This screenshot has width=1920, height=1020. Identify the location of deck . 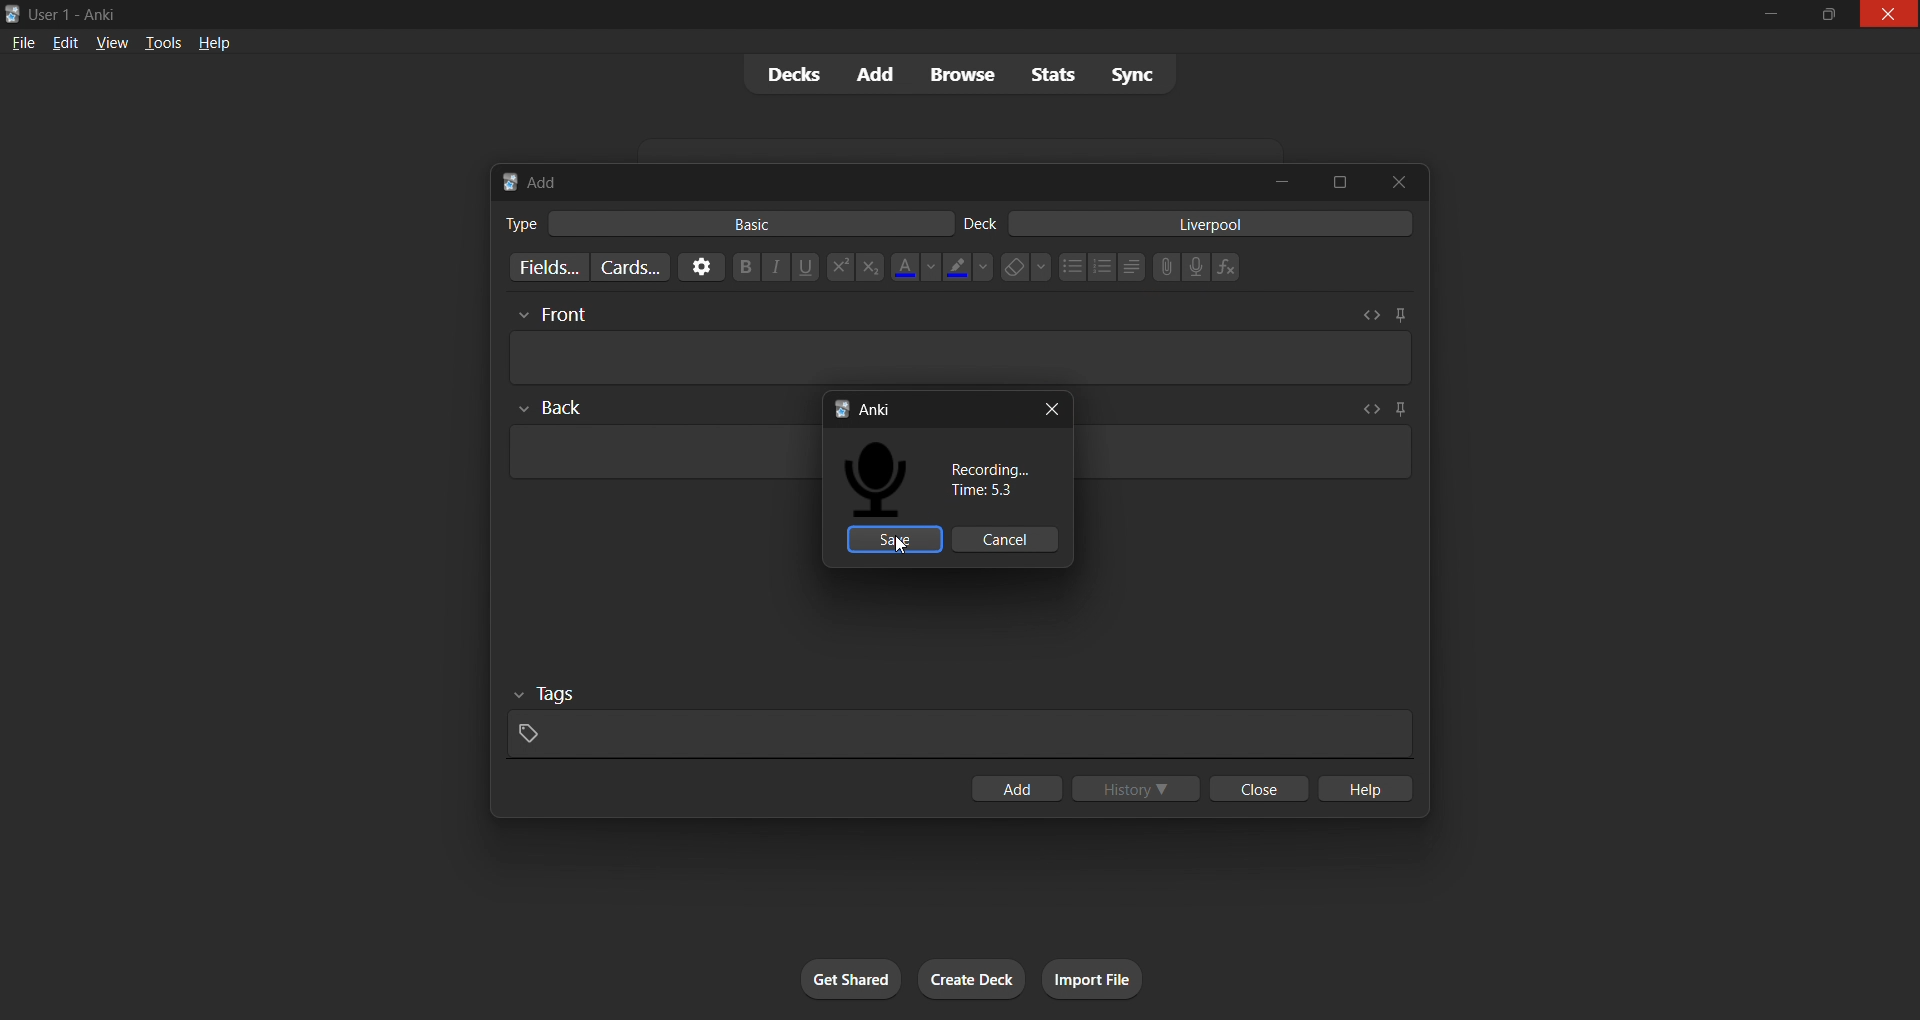
(984, 222).